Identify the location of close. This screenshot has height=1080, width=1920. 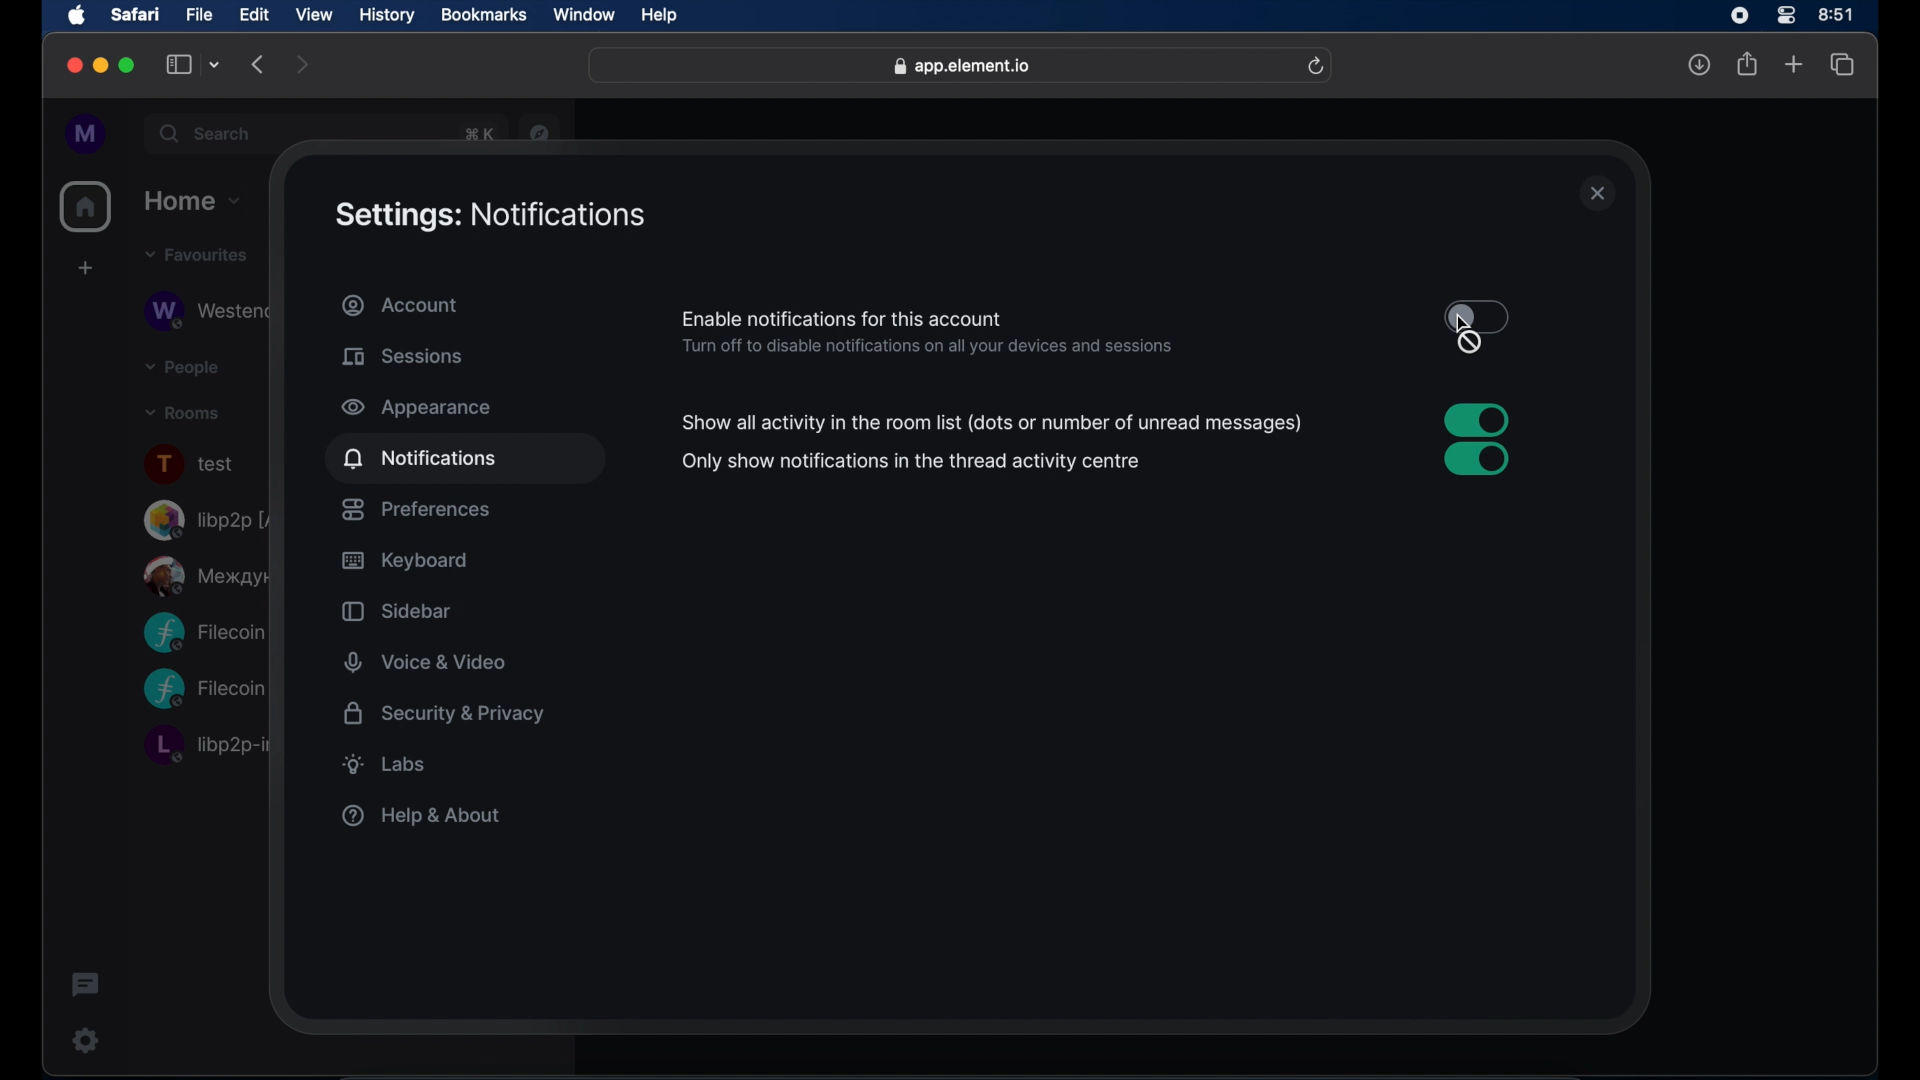
(73, 66).